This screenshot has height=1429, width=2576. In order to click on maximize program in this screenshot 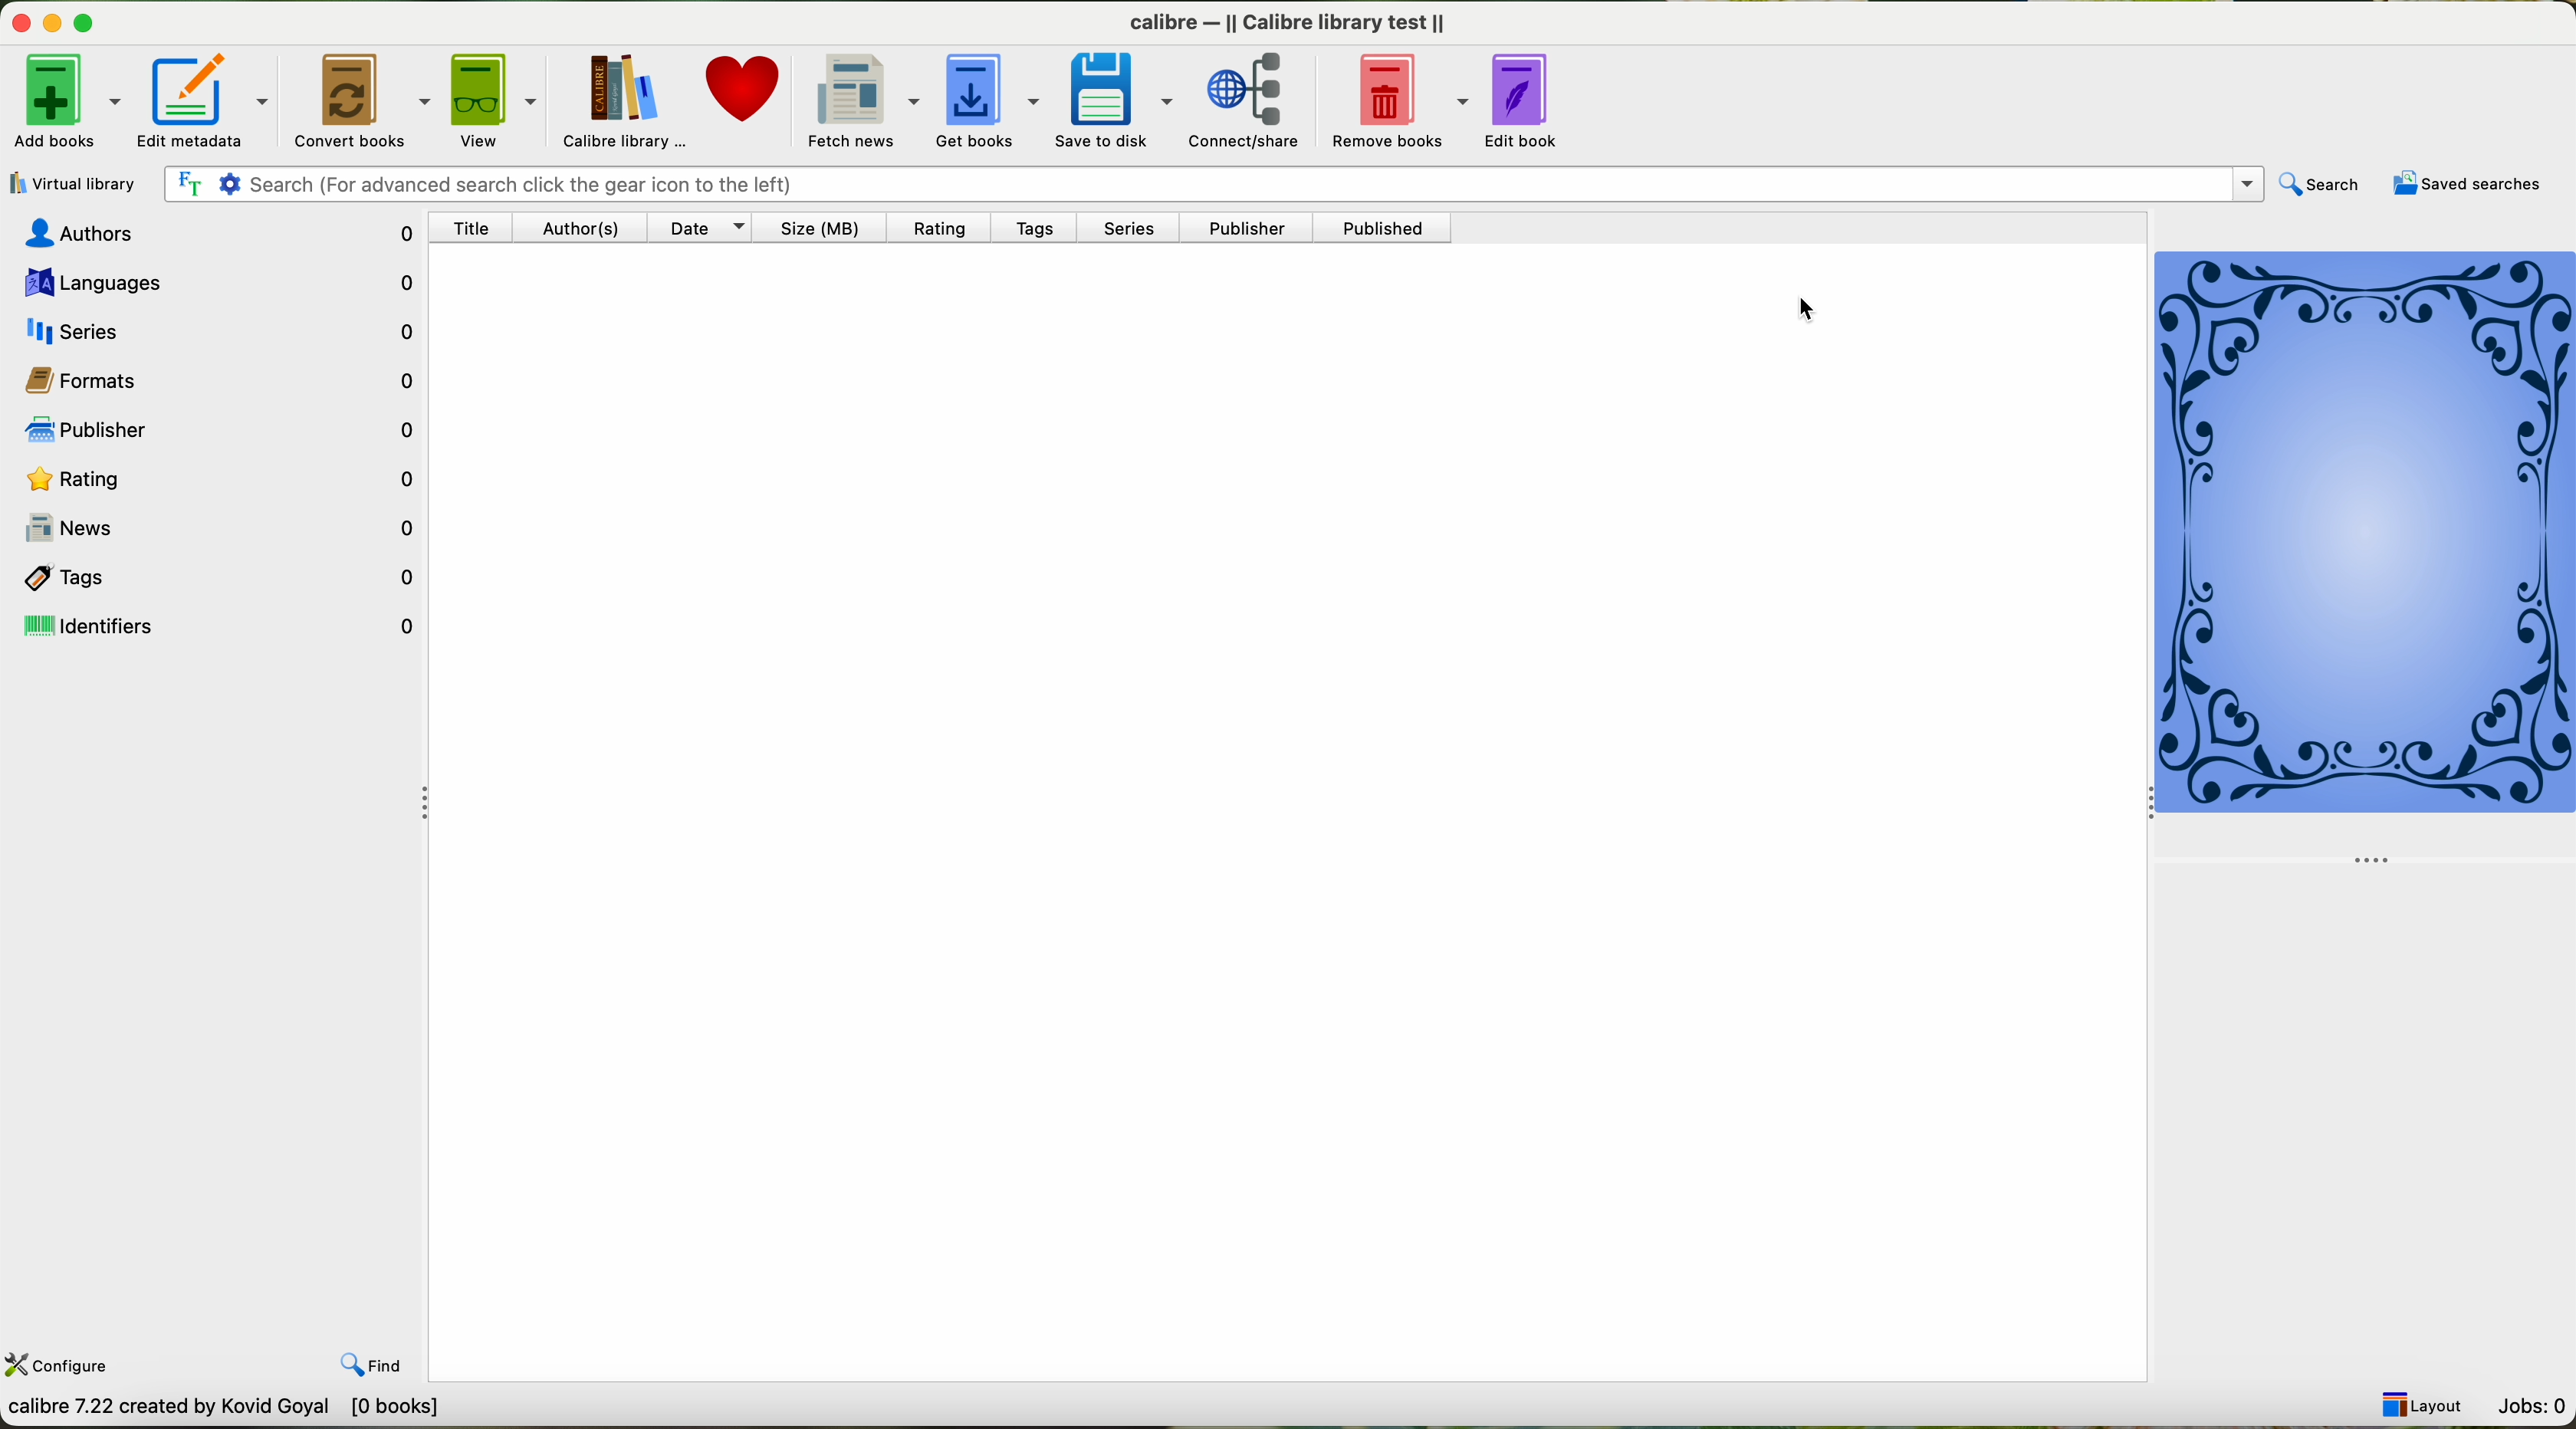, I will do `click(96, 24)`.